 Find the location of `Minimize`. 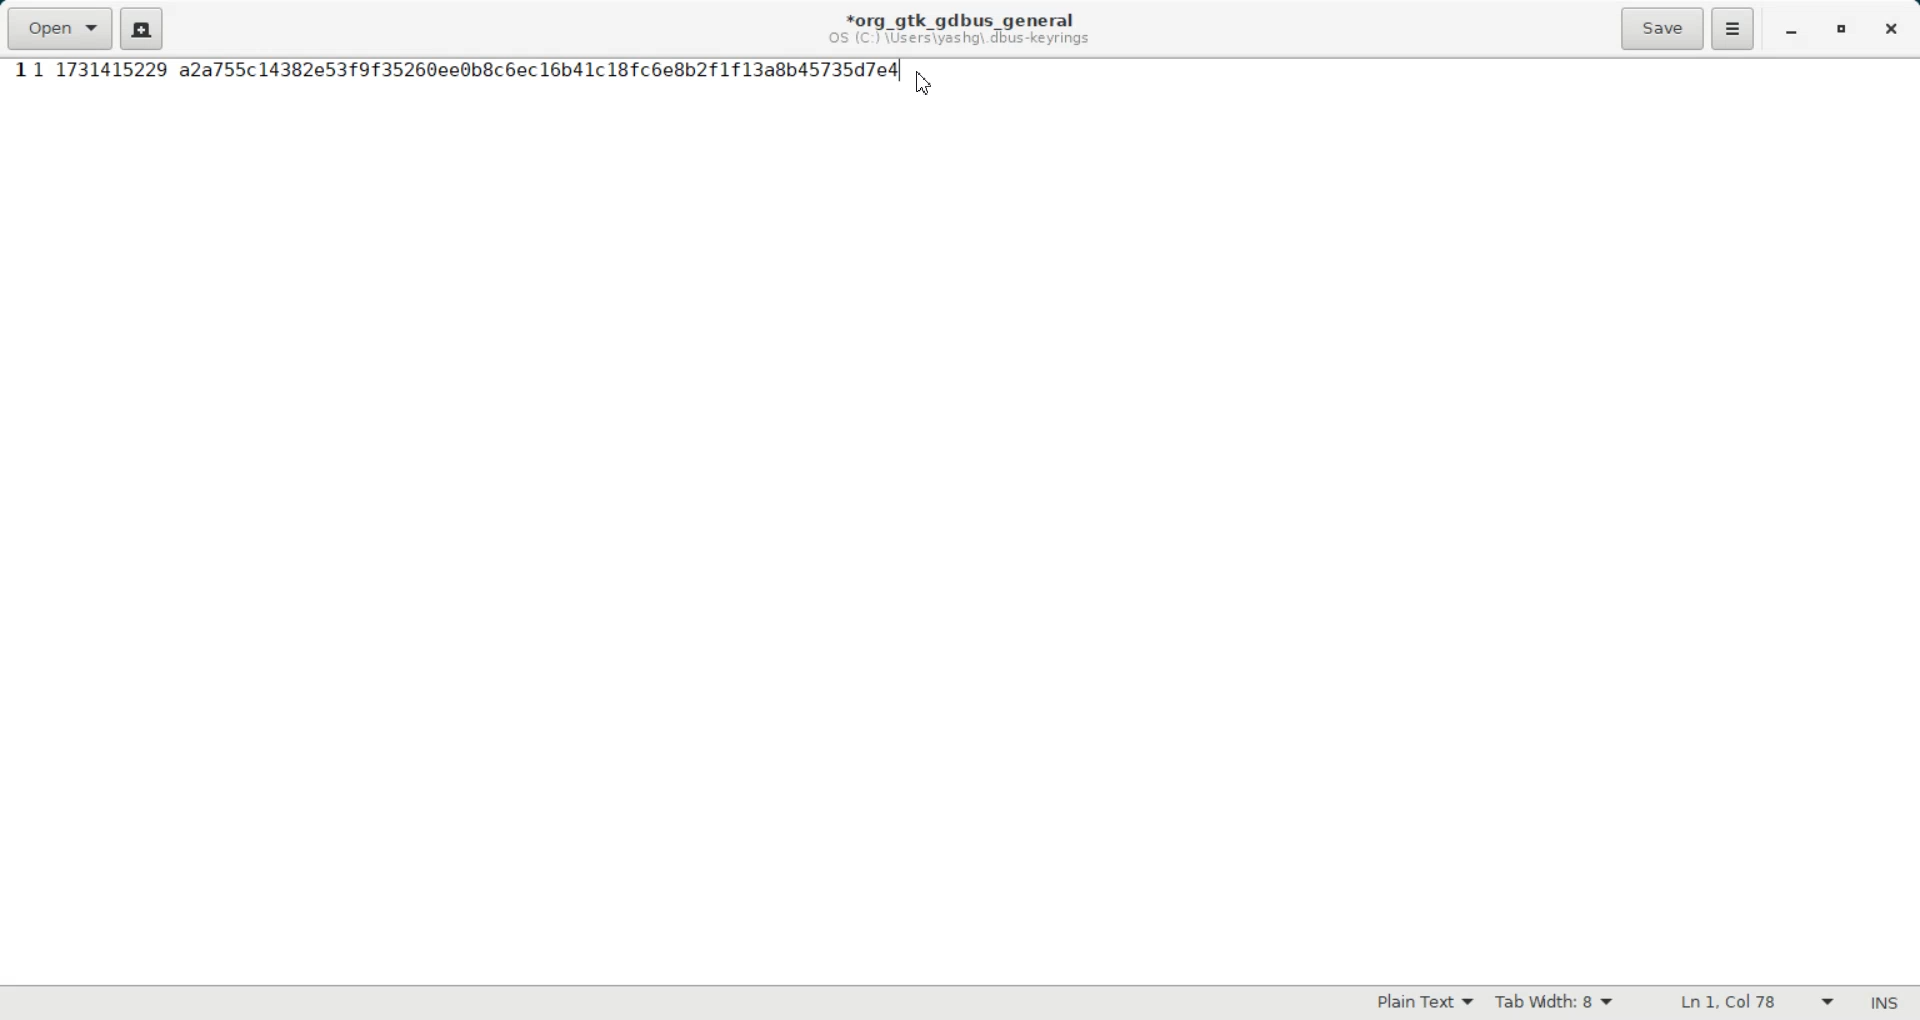

Minimize is located at coordinates (1790, 31).